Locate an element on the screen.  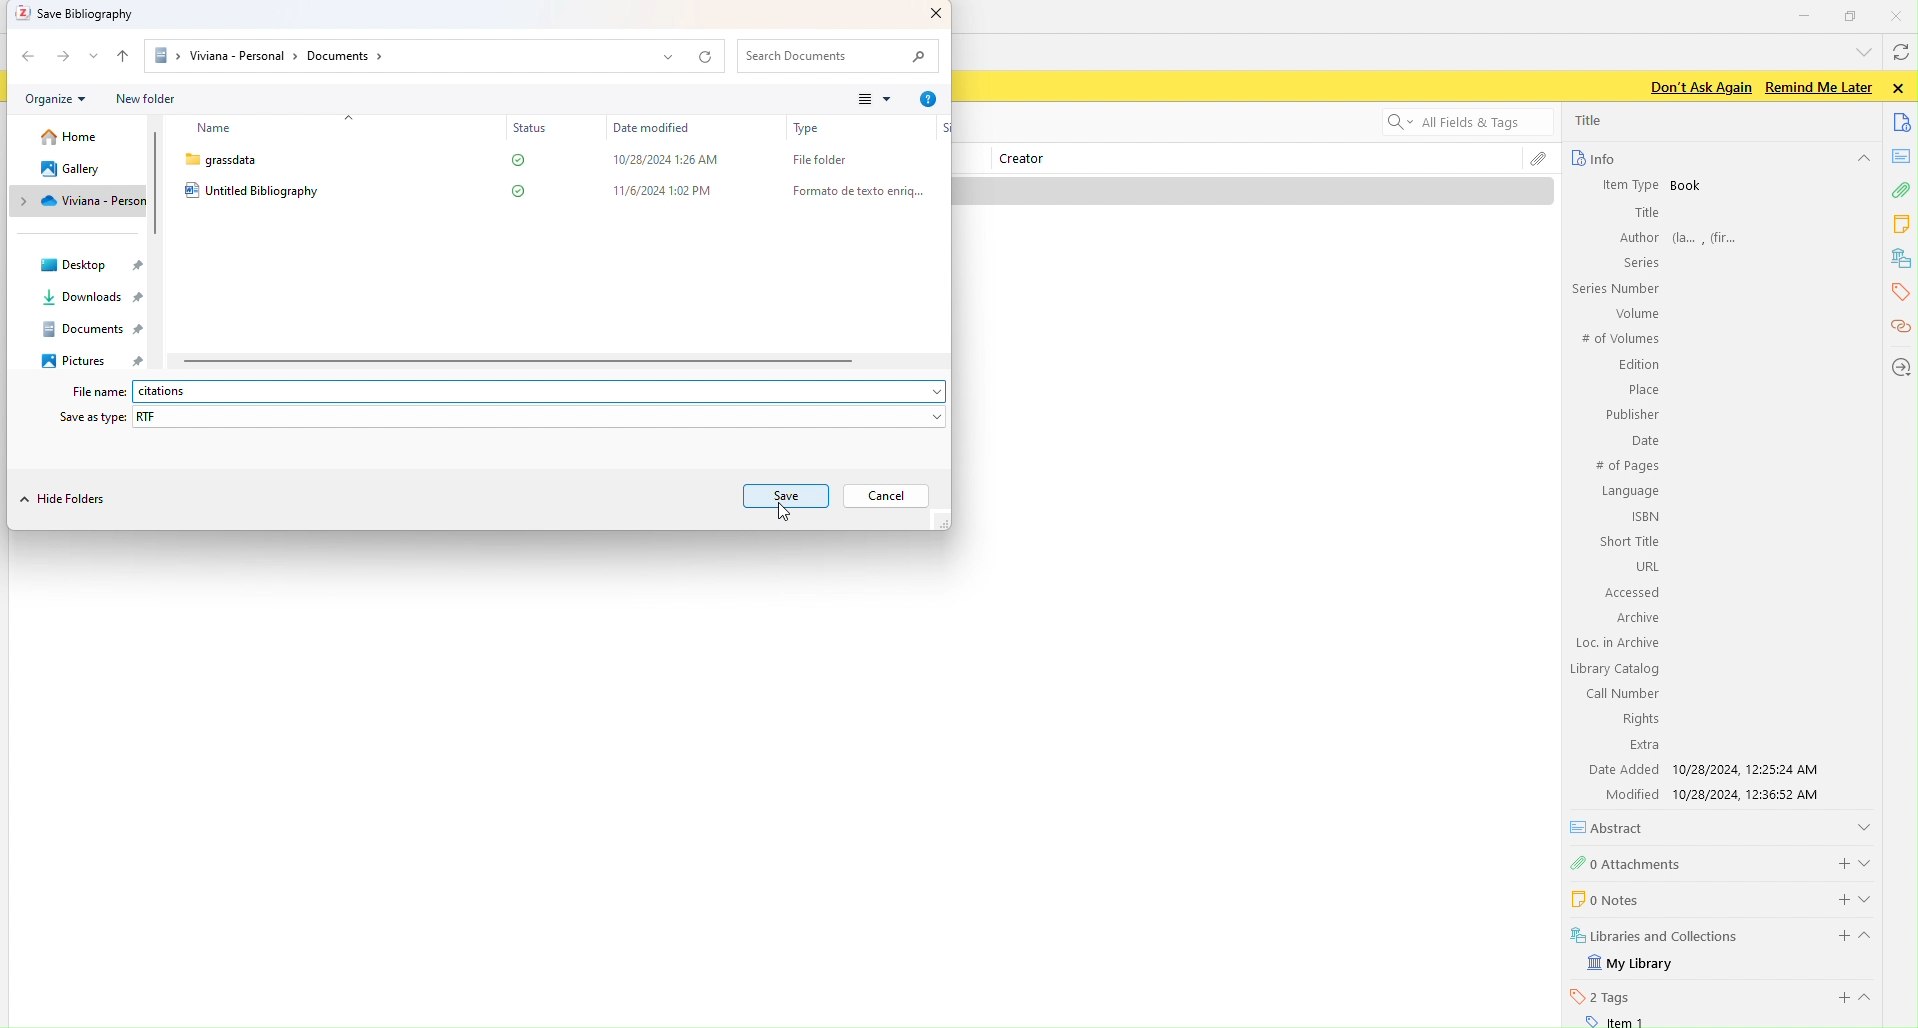
show is located at coordinates (1864, 825).